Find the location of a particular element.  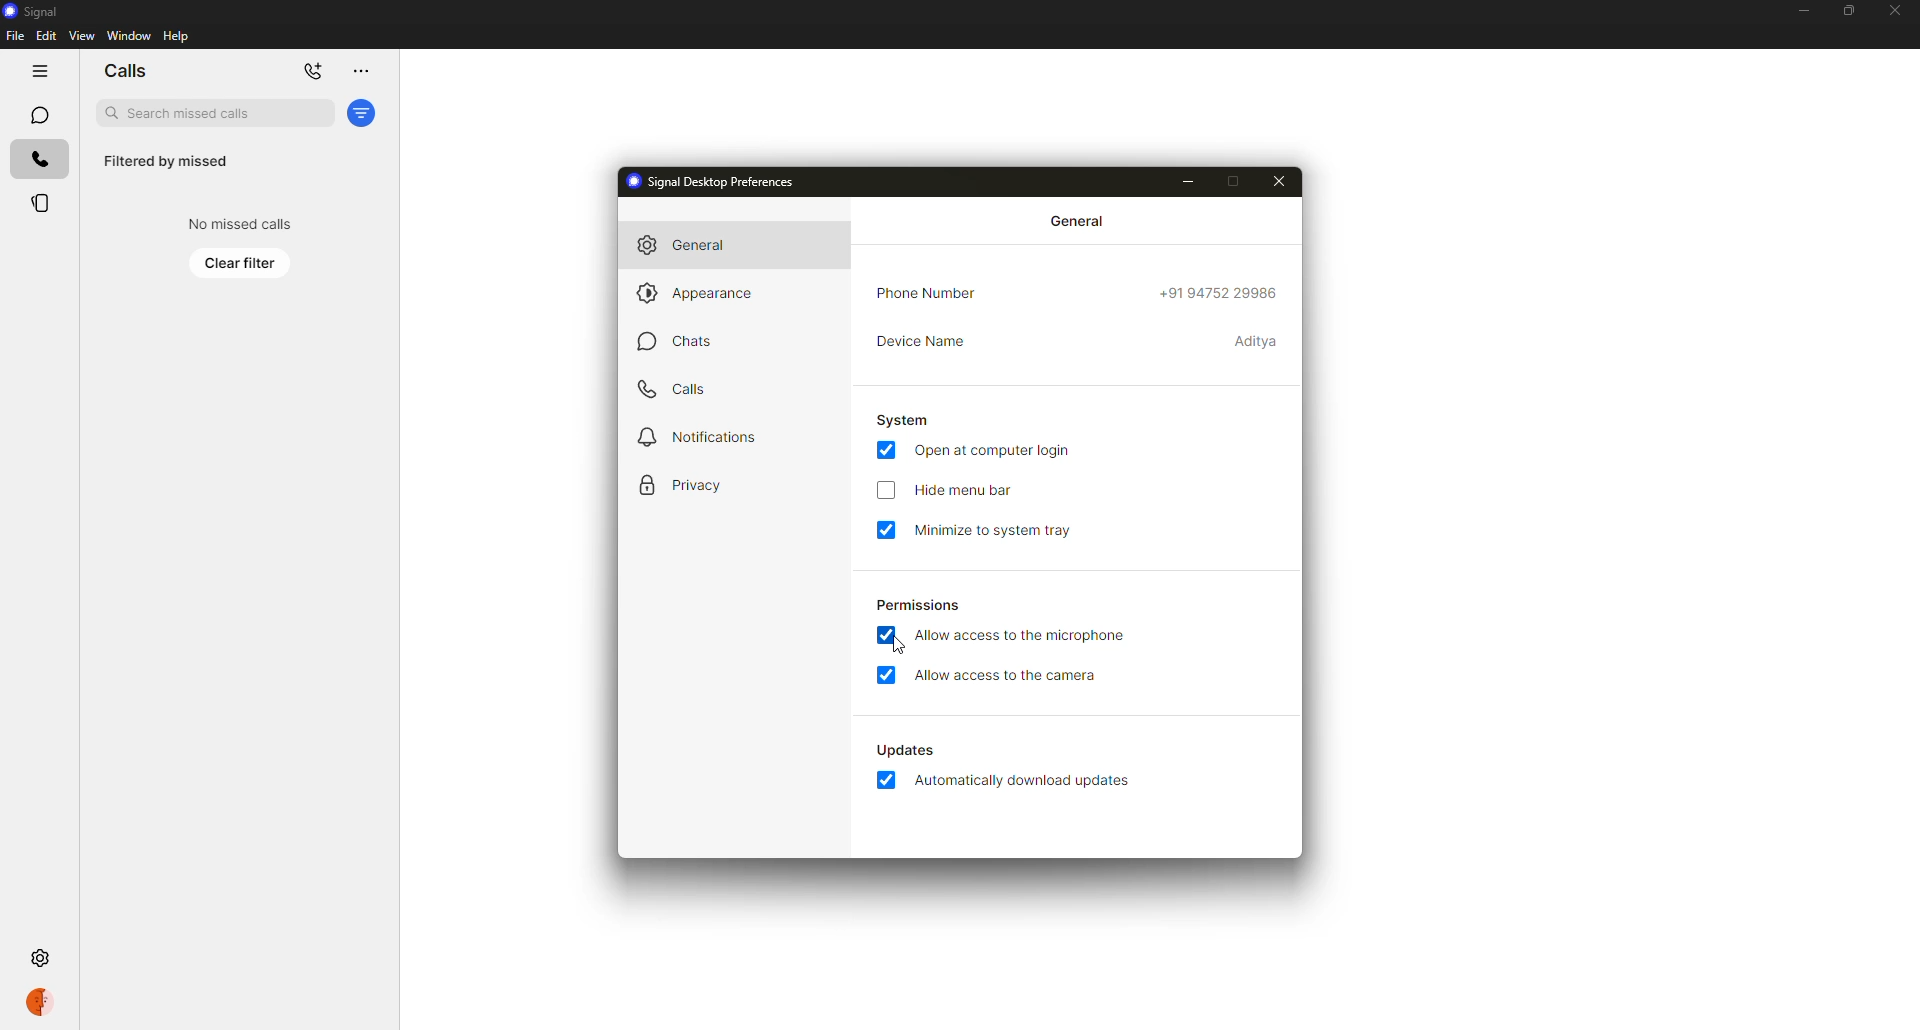

calls is located at coordinates (40, 160).